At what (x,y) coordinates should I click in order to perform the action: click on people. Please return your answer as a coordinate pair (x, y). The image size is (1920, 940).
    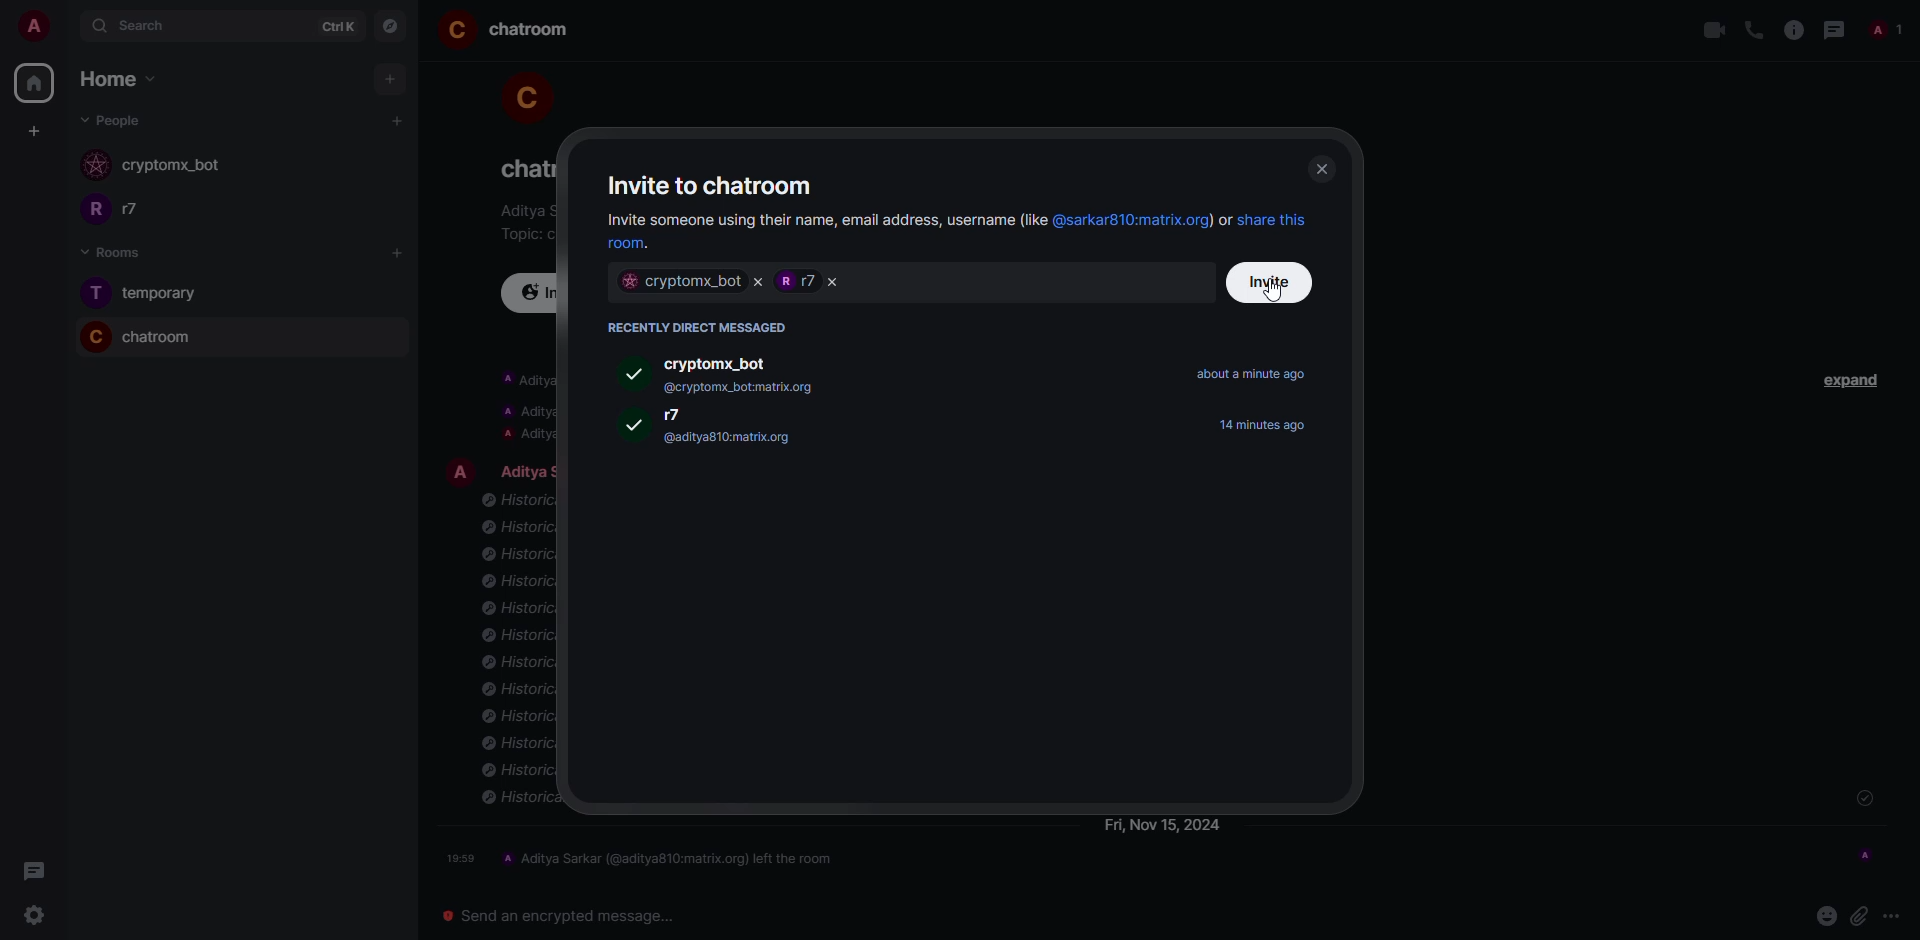
    Looking at the image, I should click on (525, 470).